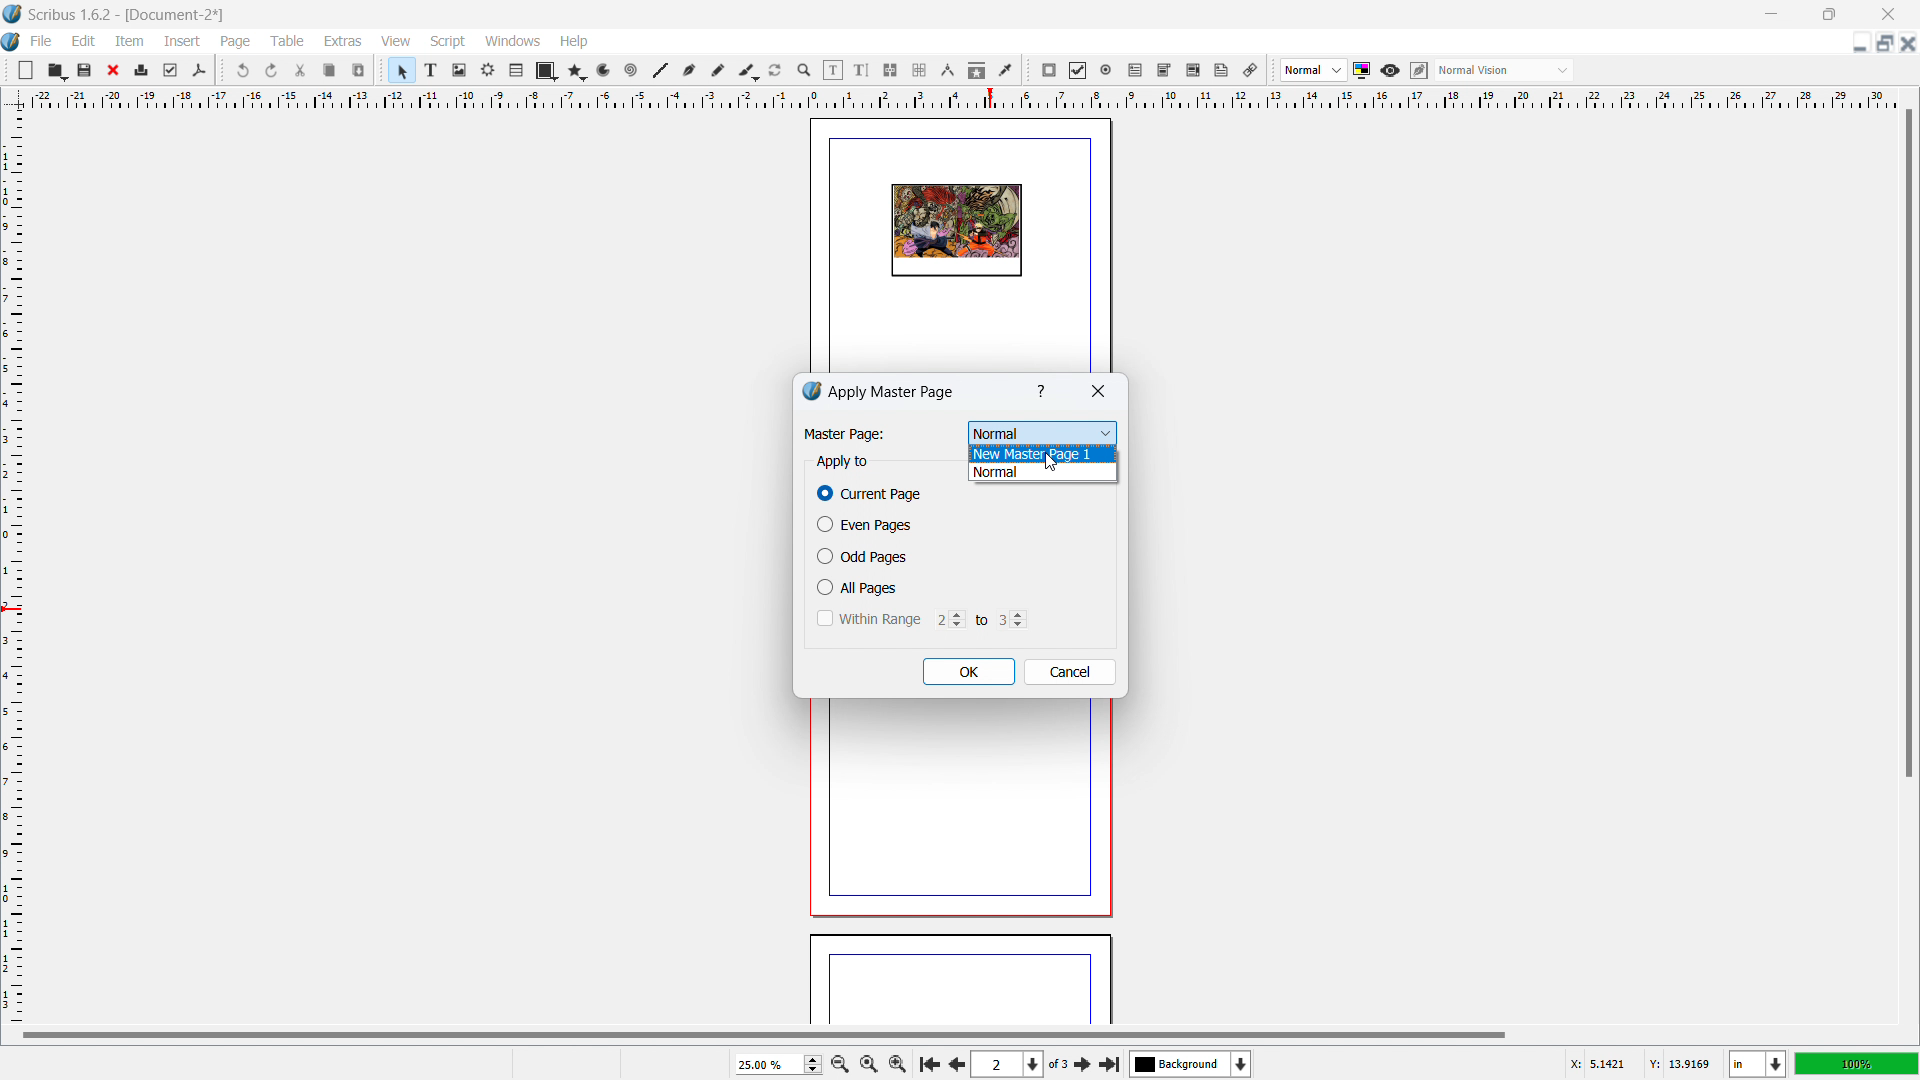 The width and height of the screenshot is (1920, 1080). What do you see at coordinates (862, 556) in the screenshot?
I see `odd pages checkbox` at bounding box center [862, 556].